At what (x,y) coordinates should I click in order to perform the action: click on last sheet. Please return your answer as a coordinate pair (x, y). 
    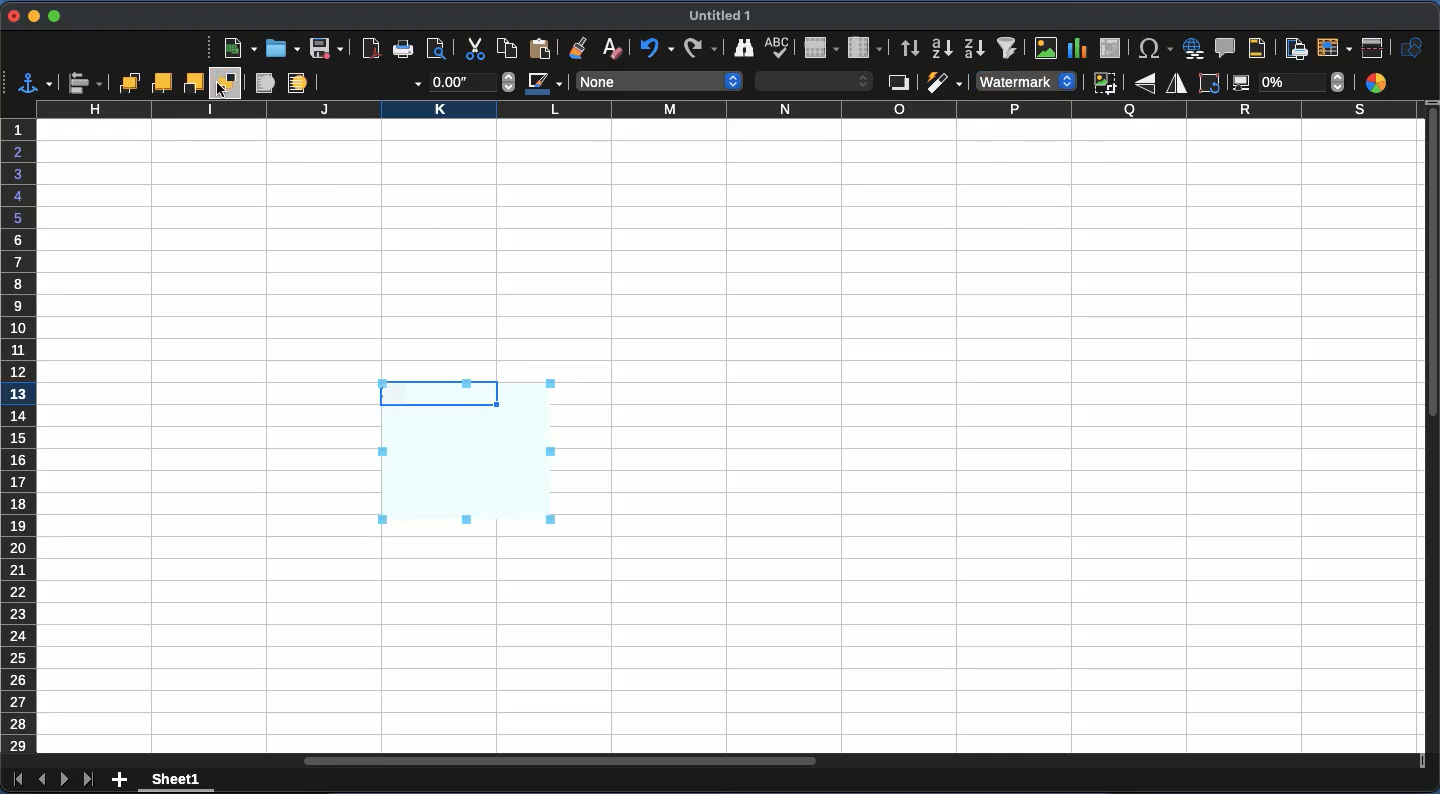
    Looking at the image, I should click on (90, 780).